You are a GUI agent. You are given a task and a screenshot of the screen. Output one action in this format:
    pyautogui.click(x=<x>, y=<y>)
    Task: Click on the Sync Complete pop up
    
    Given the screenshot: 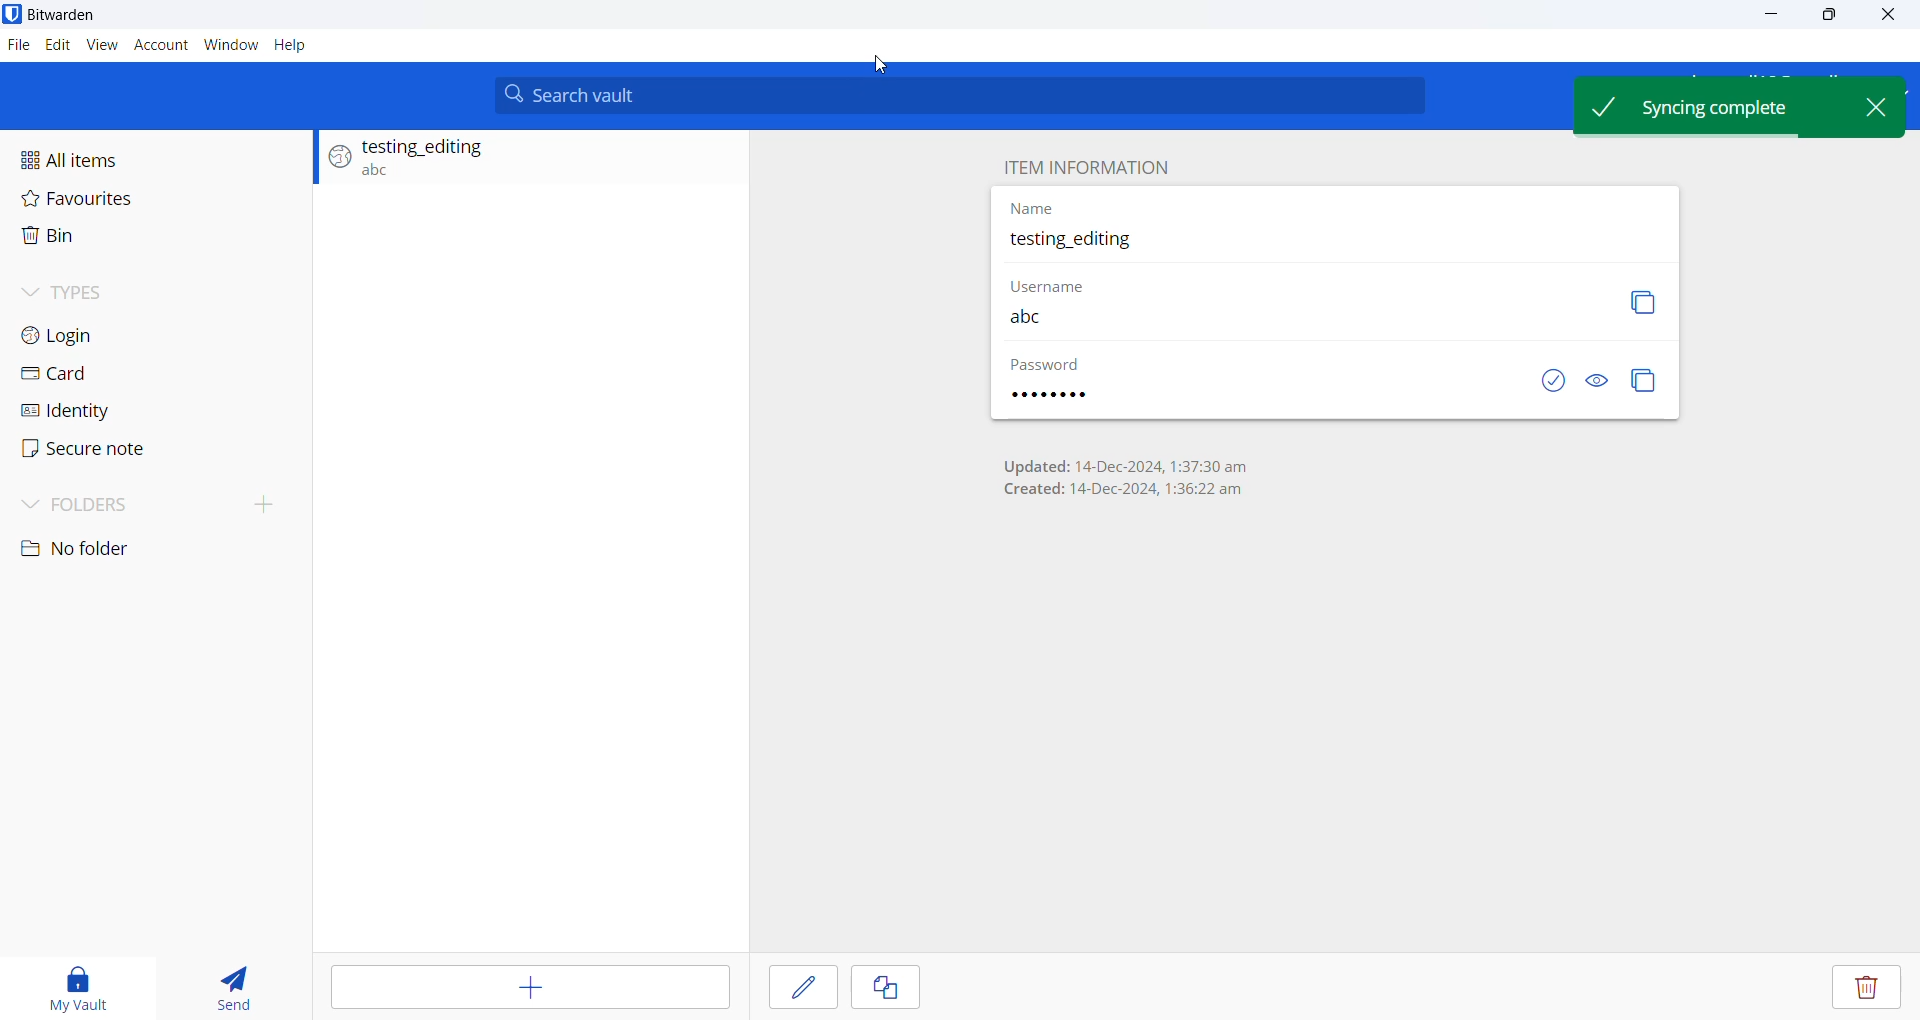 What is the action you would take?
    pyautogui.click(x=1706, y=110)
    